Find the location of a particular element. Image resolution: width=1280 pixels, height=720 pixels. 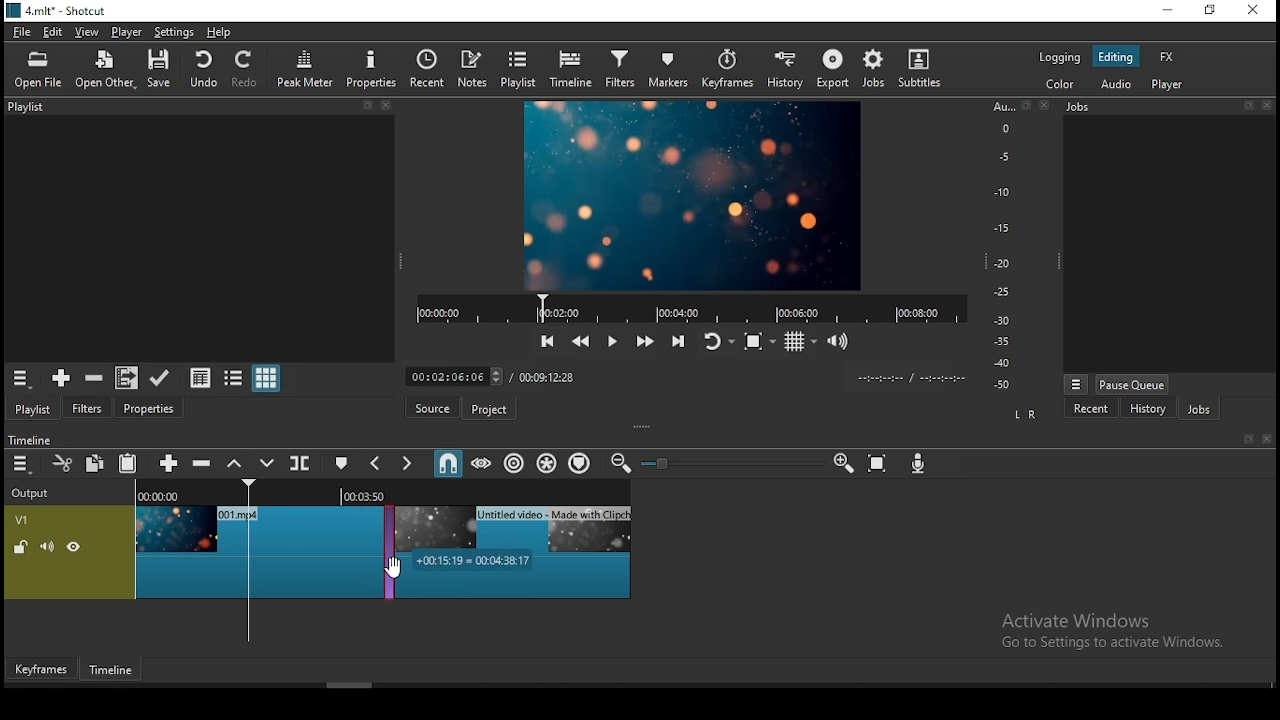

video preview is located at coordinates (691, 195).